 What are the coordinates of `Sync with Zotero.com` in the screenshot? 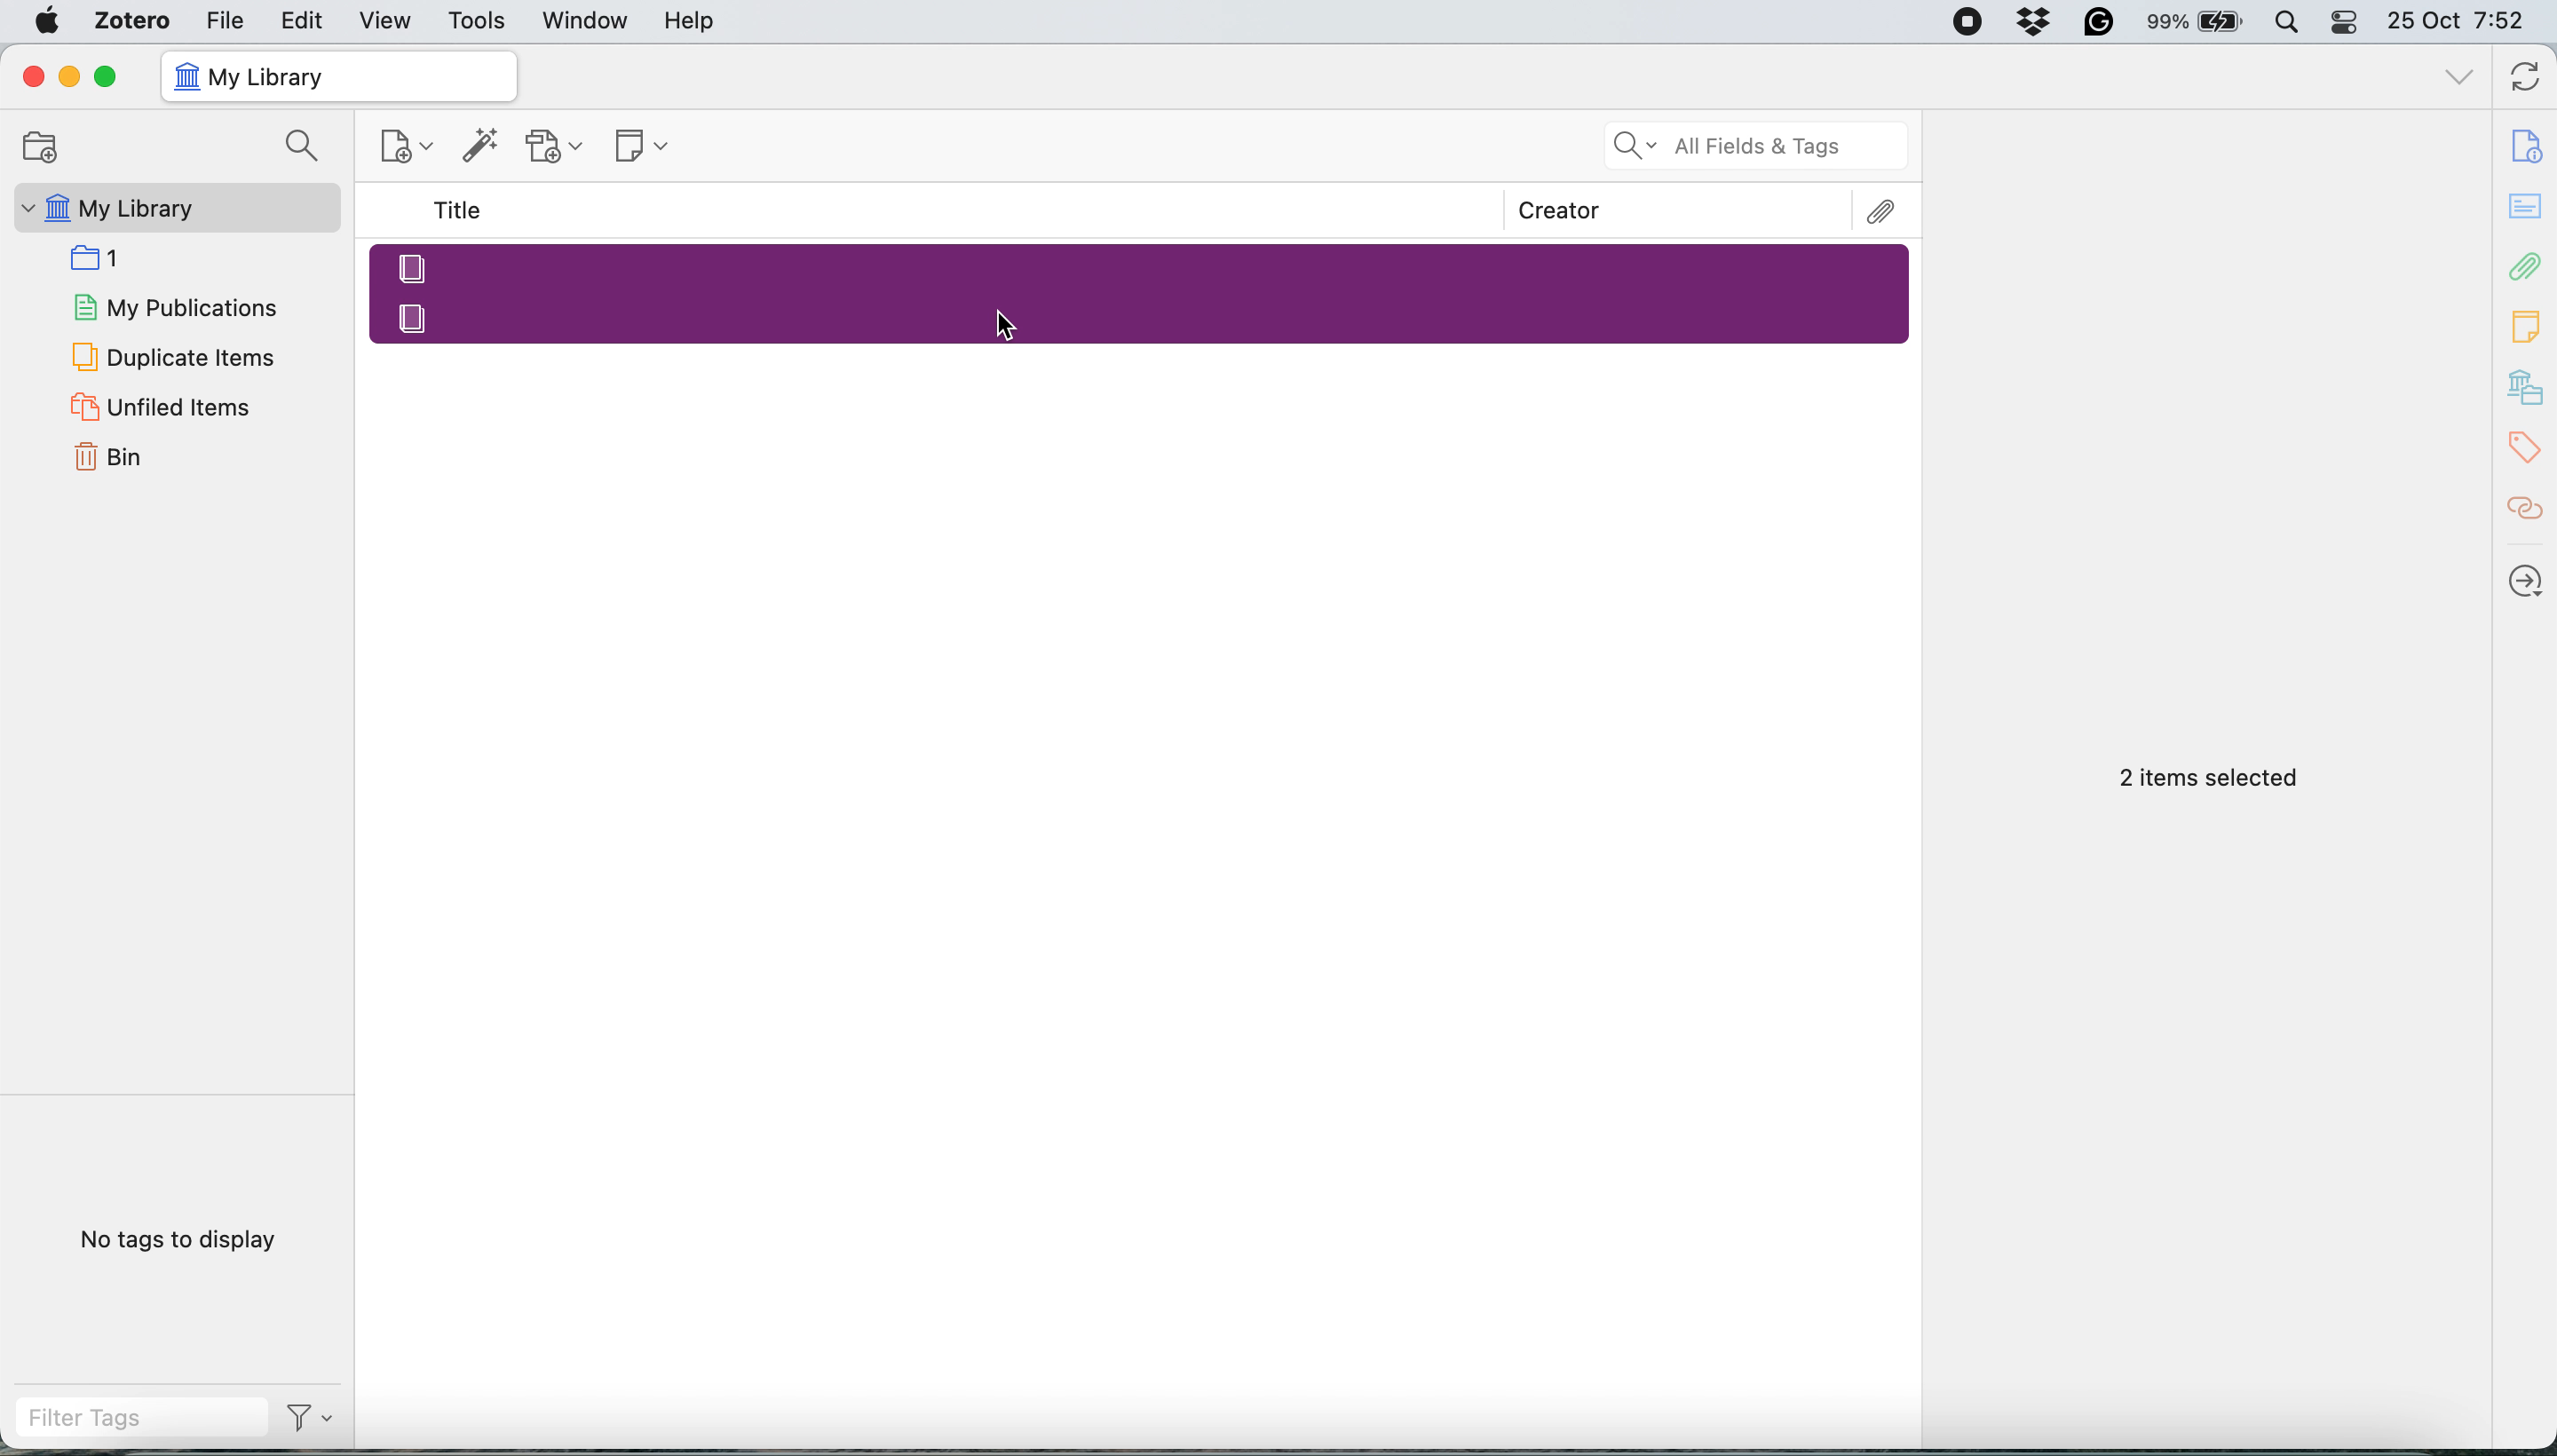 It's located at (2527, 80).